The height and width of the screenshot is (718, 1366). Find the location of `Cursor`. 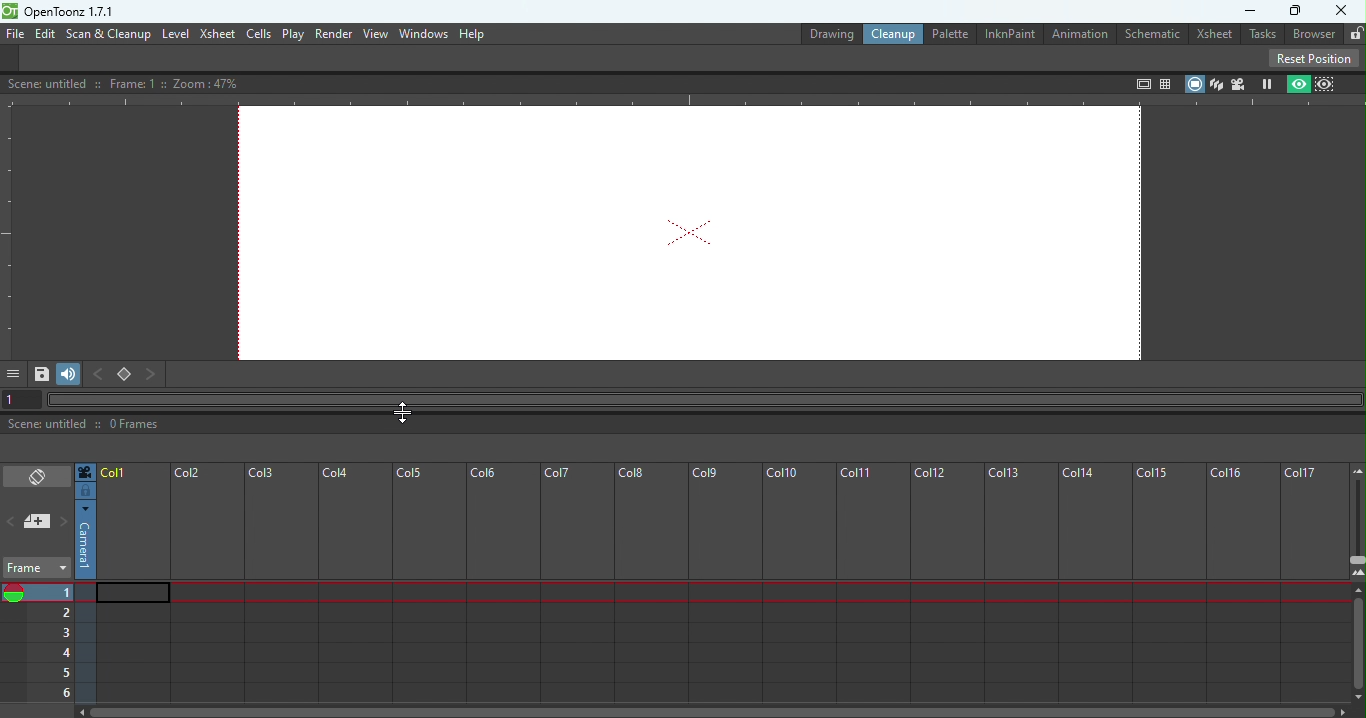

Cursor is located at coordinates (405, 410).